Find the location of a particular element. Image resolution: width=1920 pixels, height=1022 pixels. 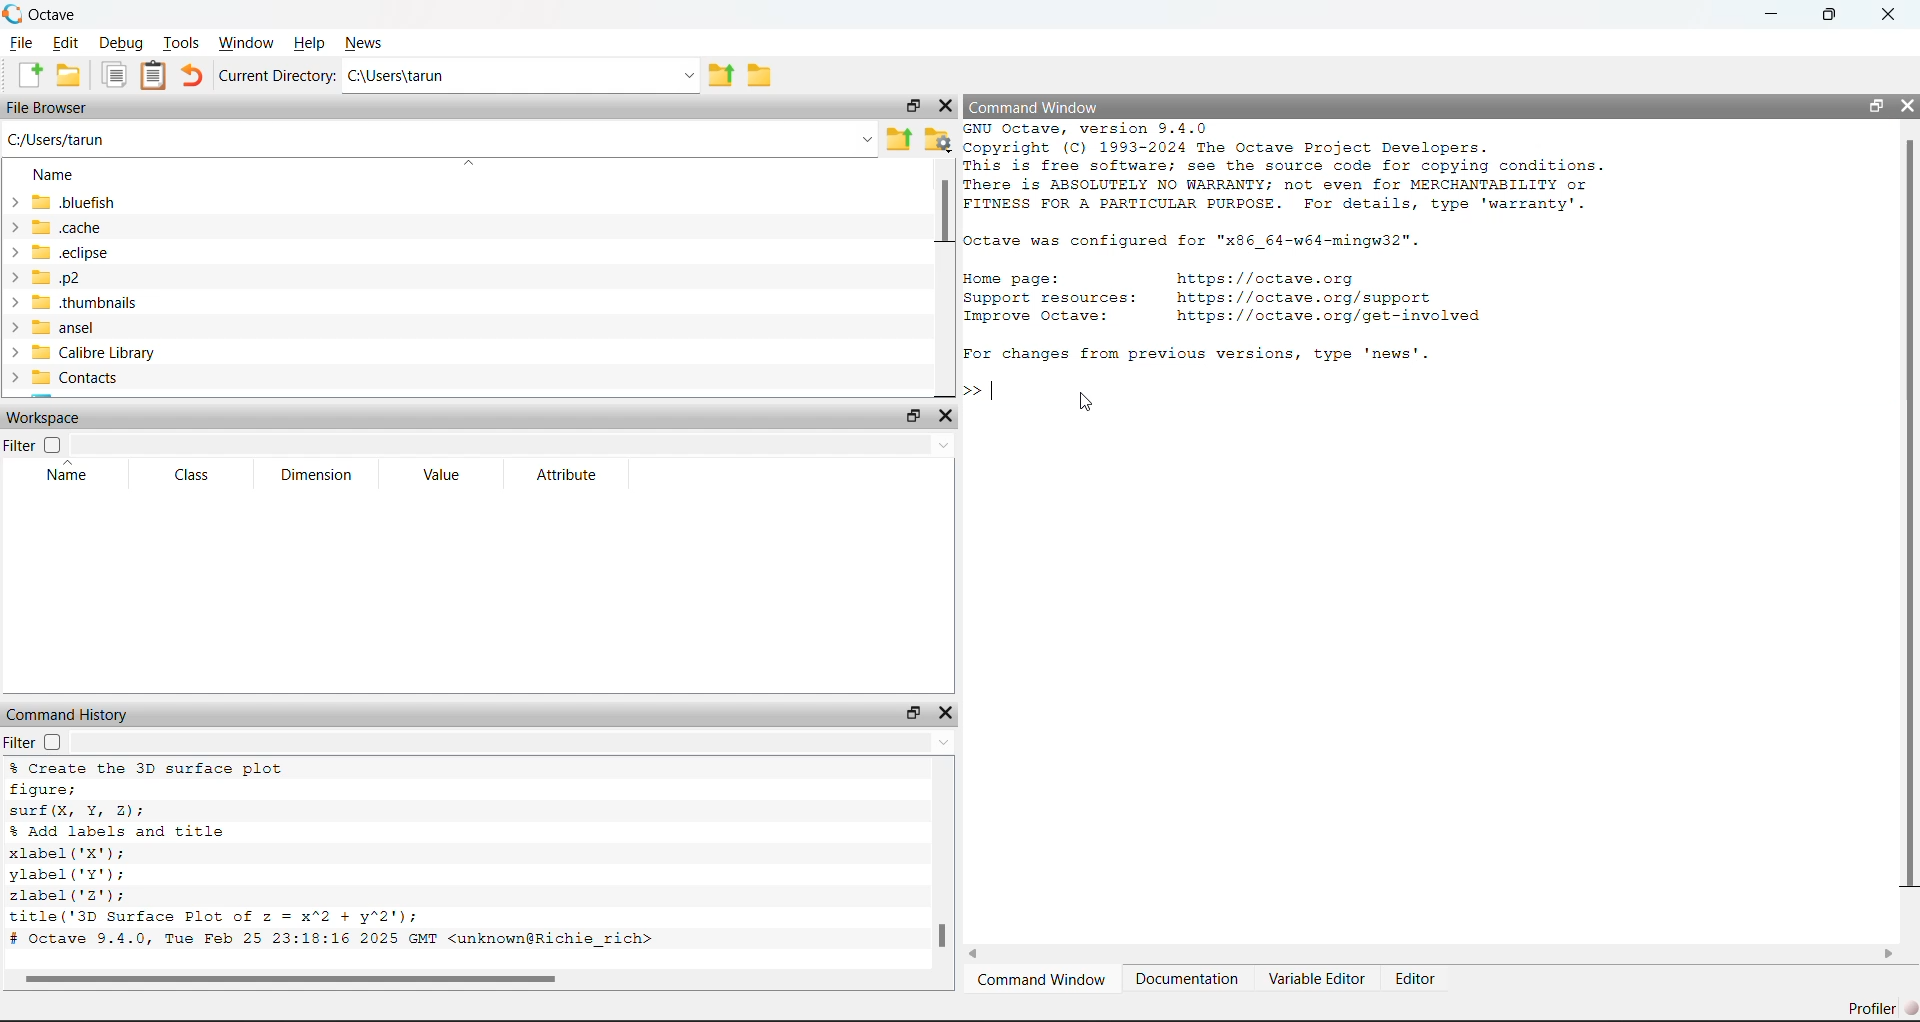

Checkbox is located at coordinates (53, 742).